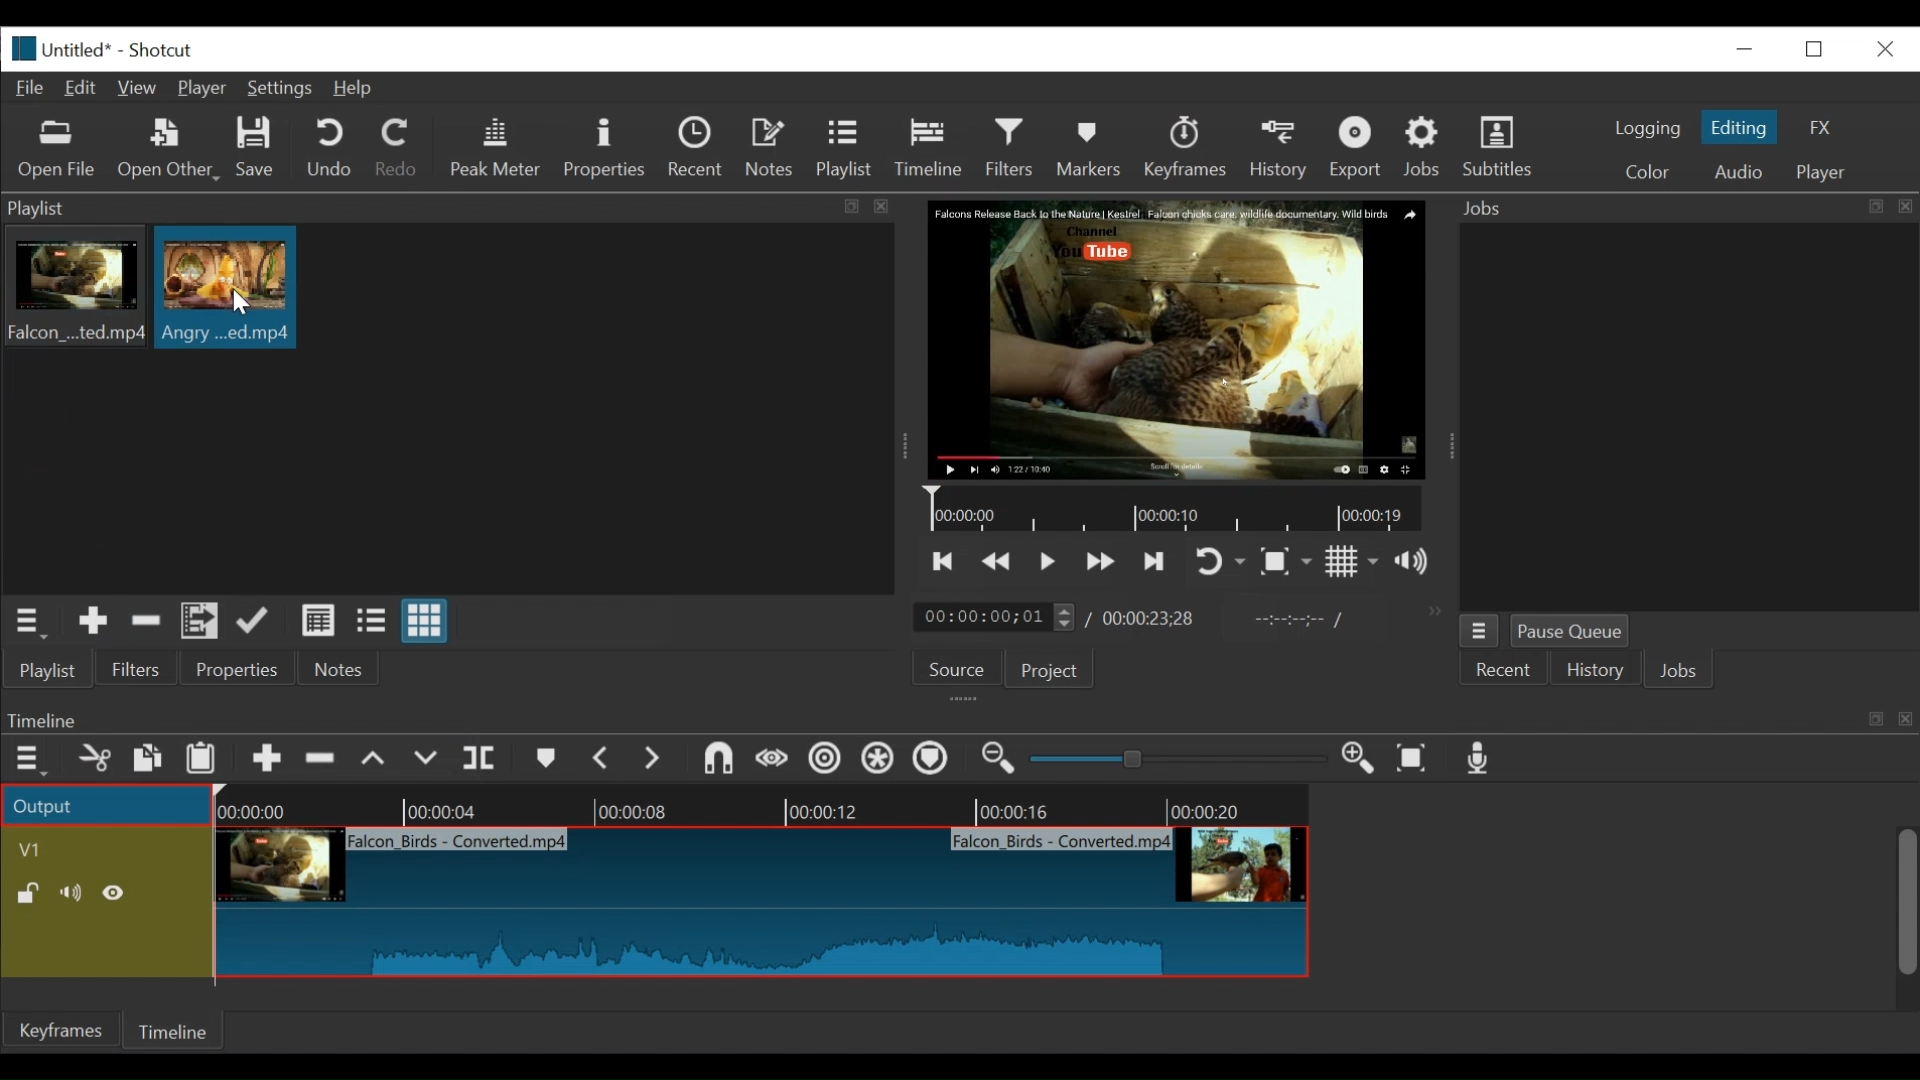  What do you see at coordinates (1744, 48) in the screenshot?
I see `minimize` at bounding box center [1744, 48].